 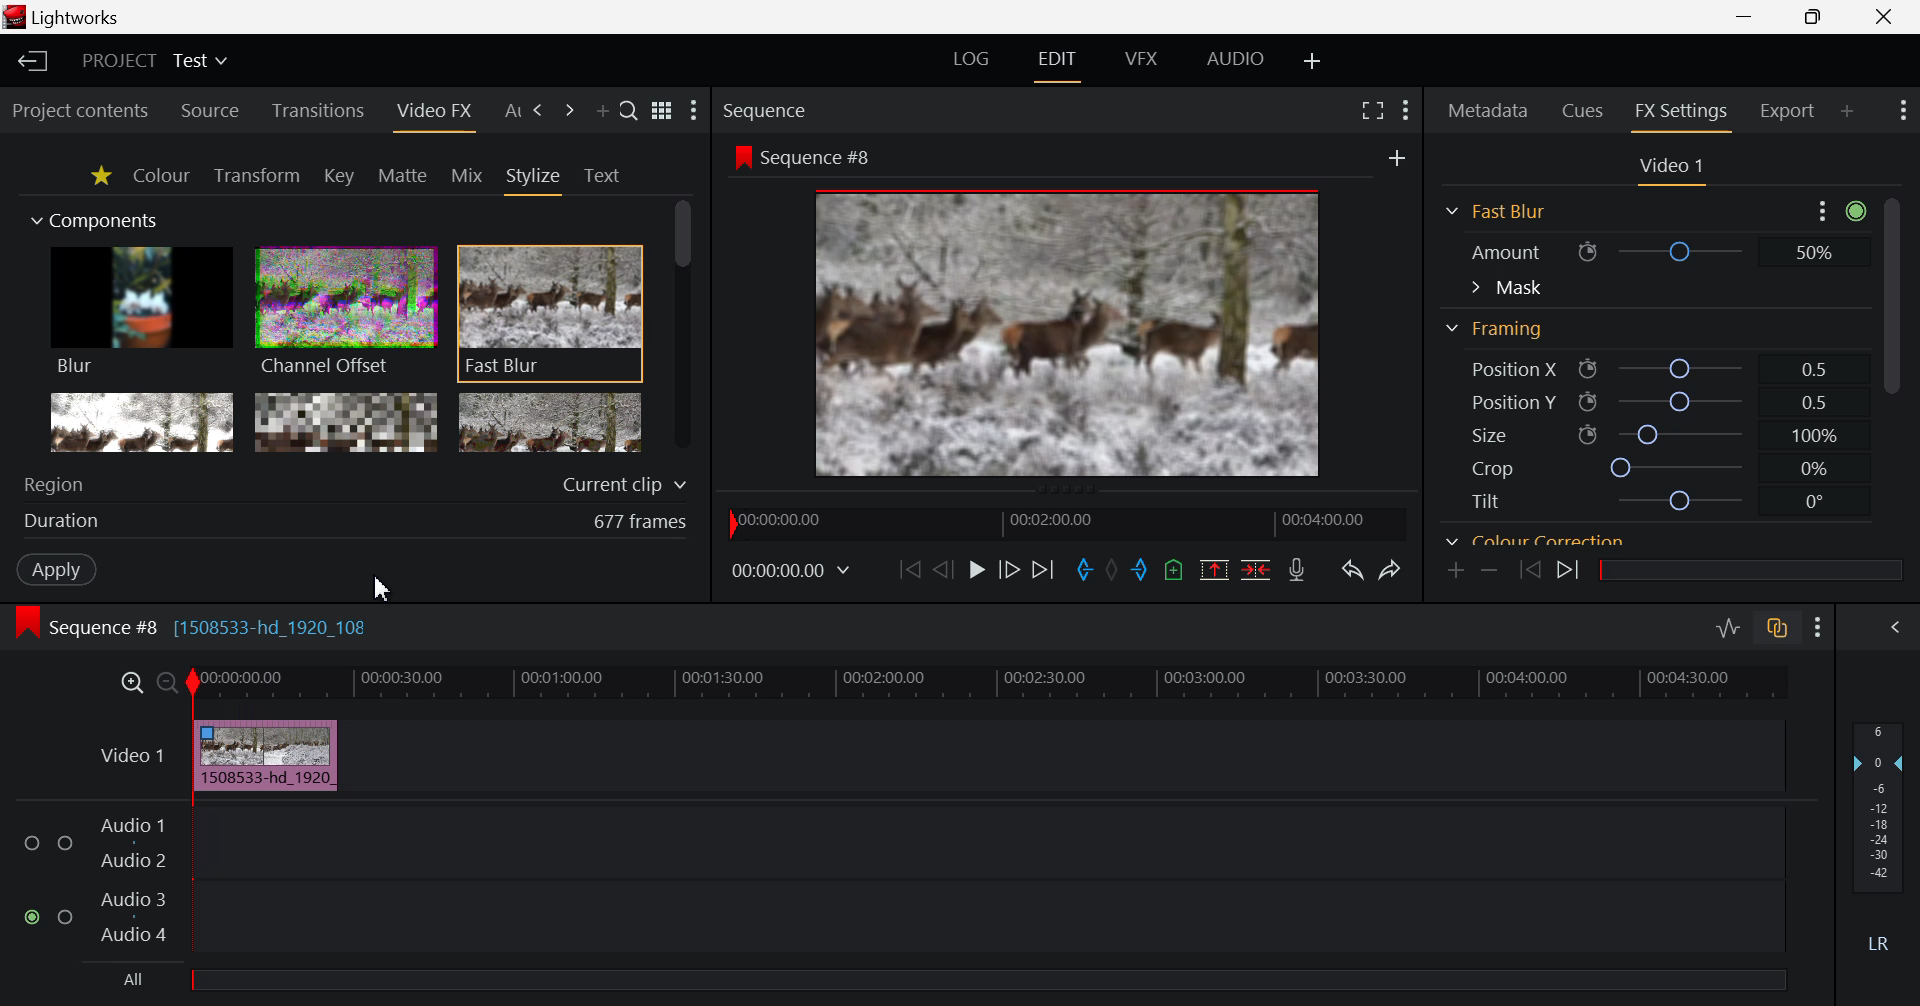 What do you see at coordinates (547, 425) in the screenshot?
I see `Posterize` at bounding box center [547, 425].